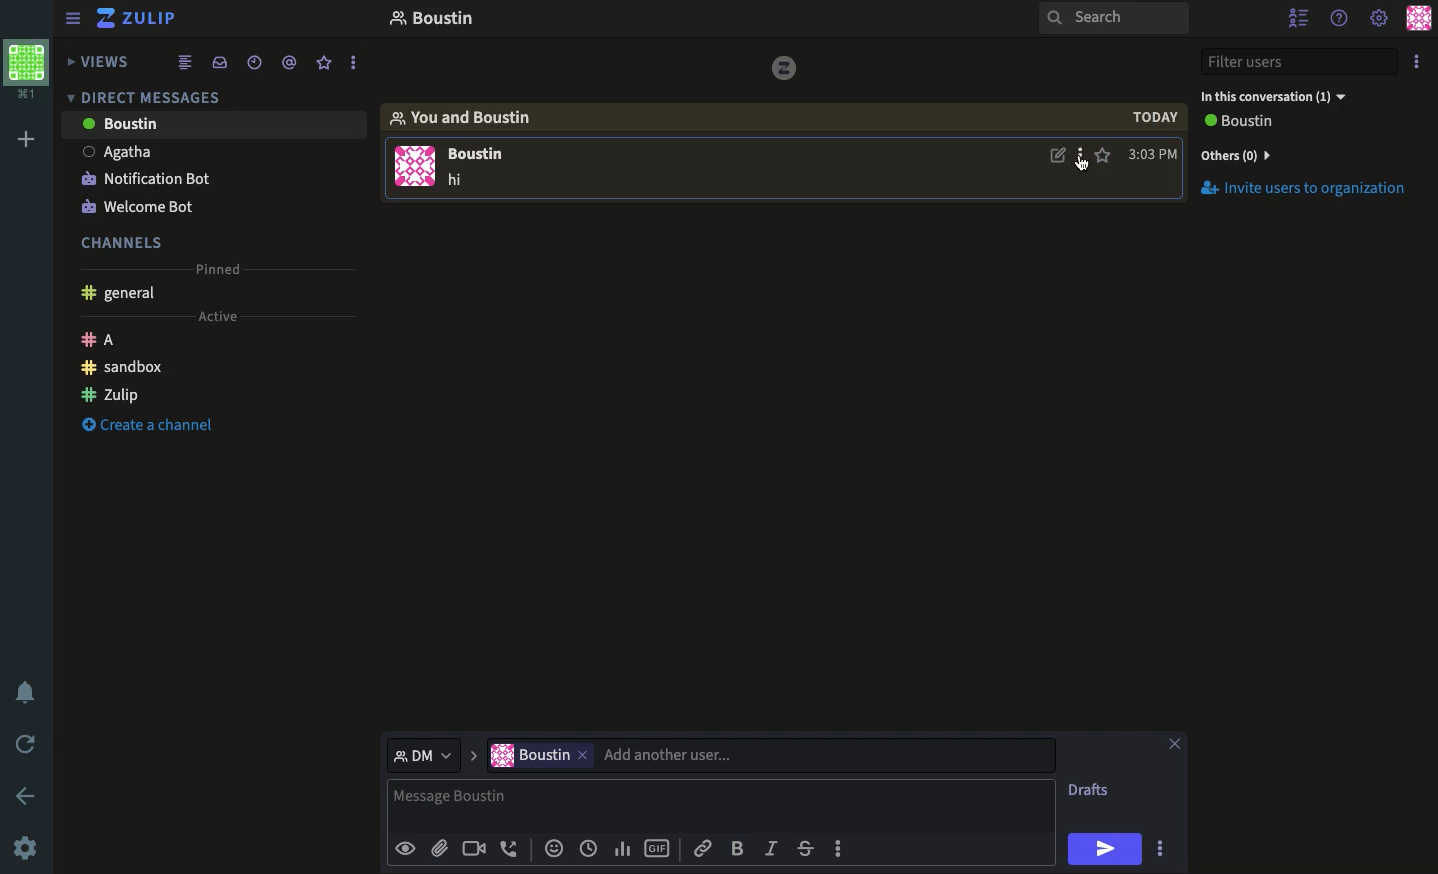 The width and height of the screenshot is (1438, 874). What do you see at coordinates (28, 746) in the screenshot?
I see `Refresh` at bounding box center [28, 746].